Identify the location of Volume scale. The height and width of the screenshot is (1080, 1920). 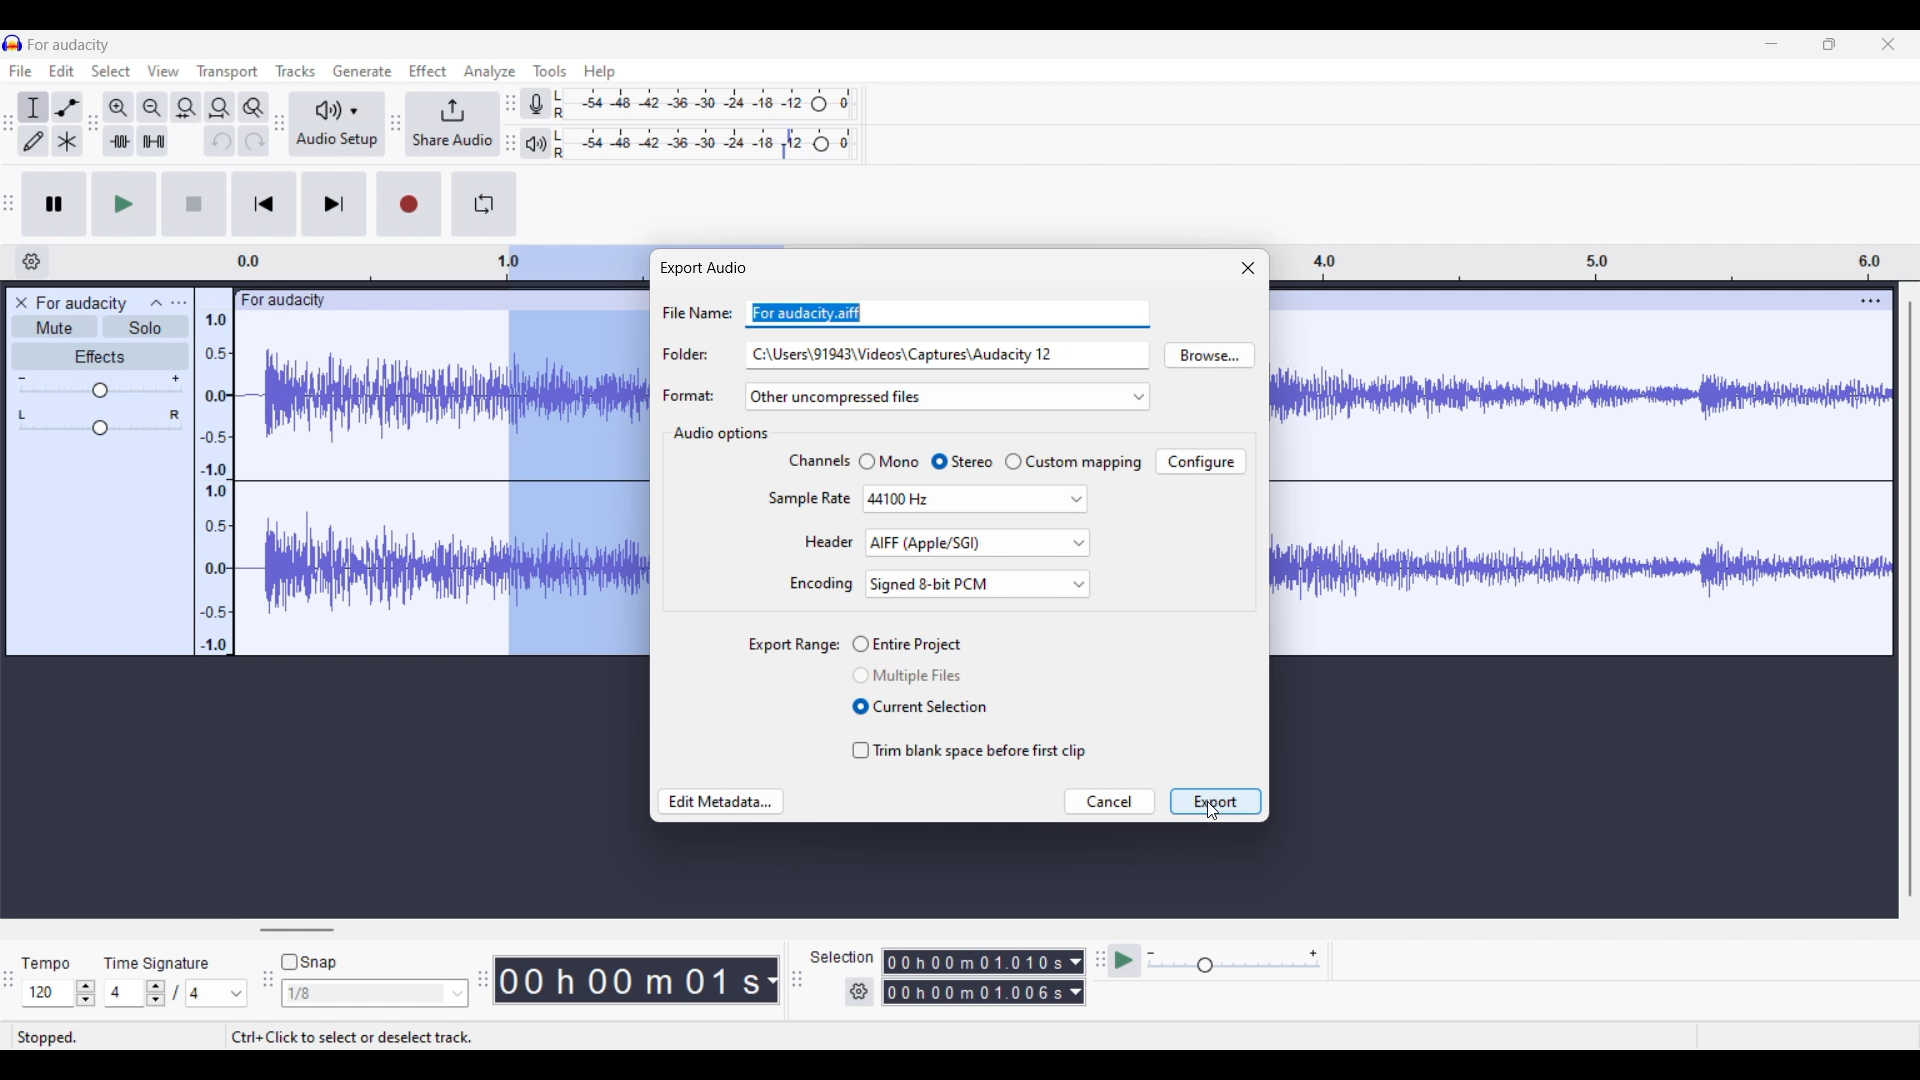
(98, 386).